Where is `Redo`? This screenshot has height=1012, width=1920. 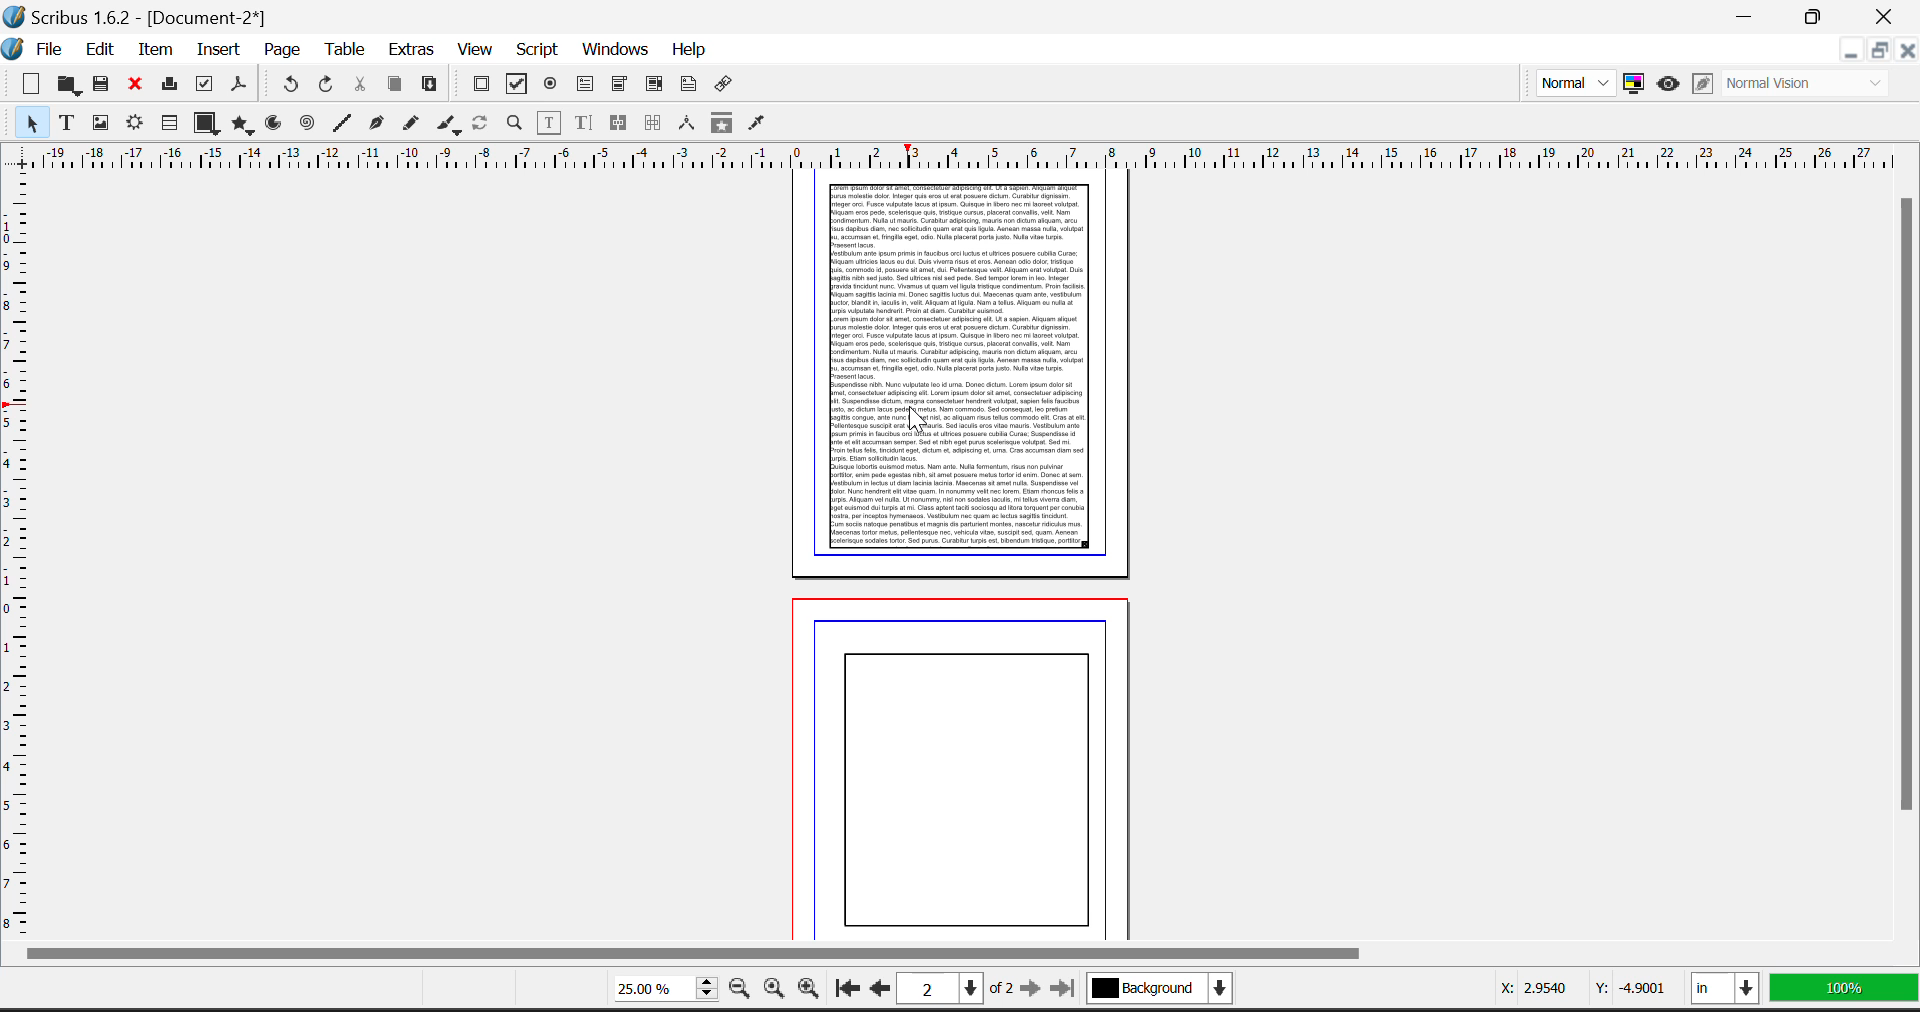 Redo is located at coordinates (329, 87).